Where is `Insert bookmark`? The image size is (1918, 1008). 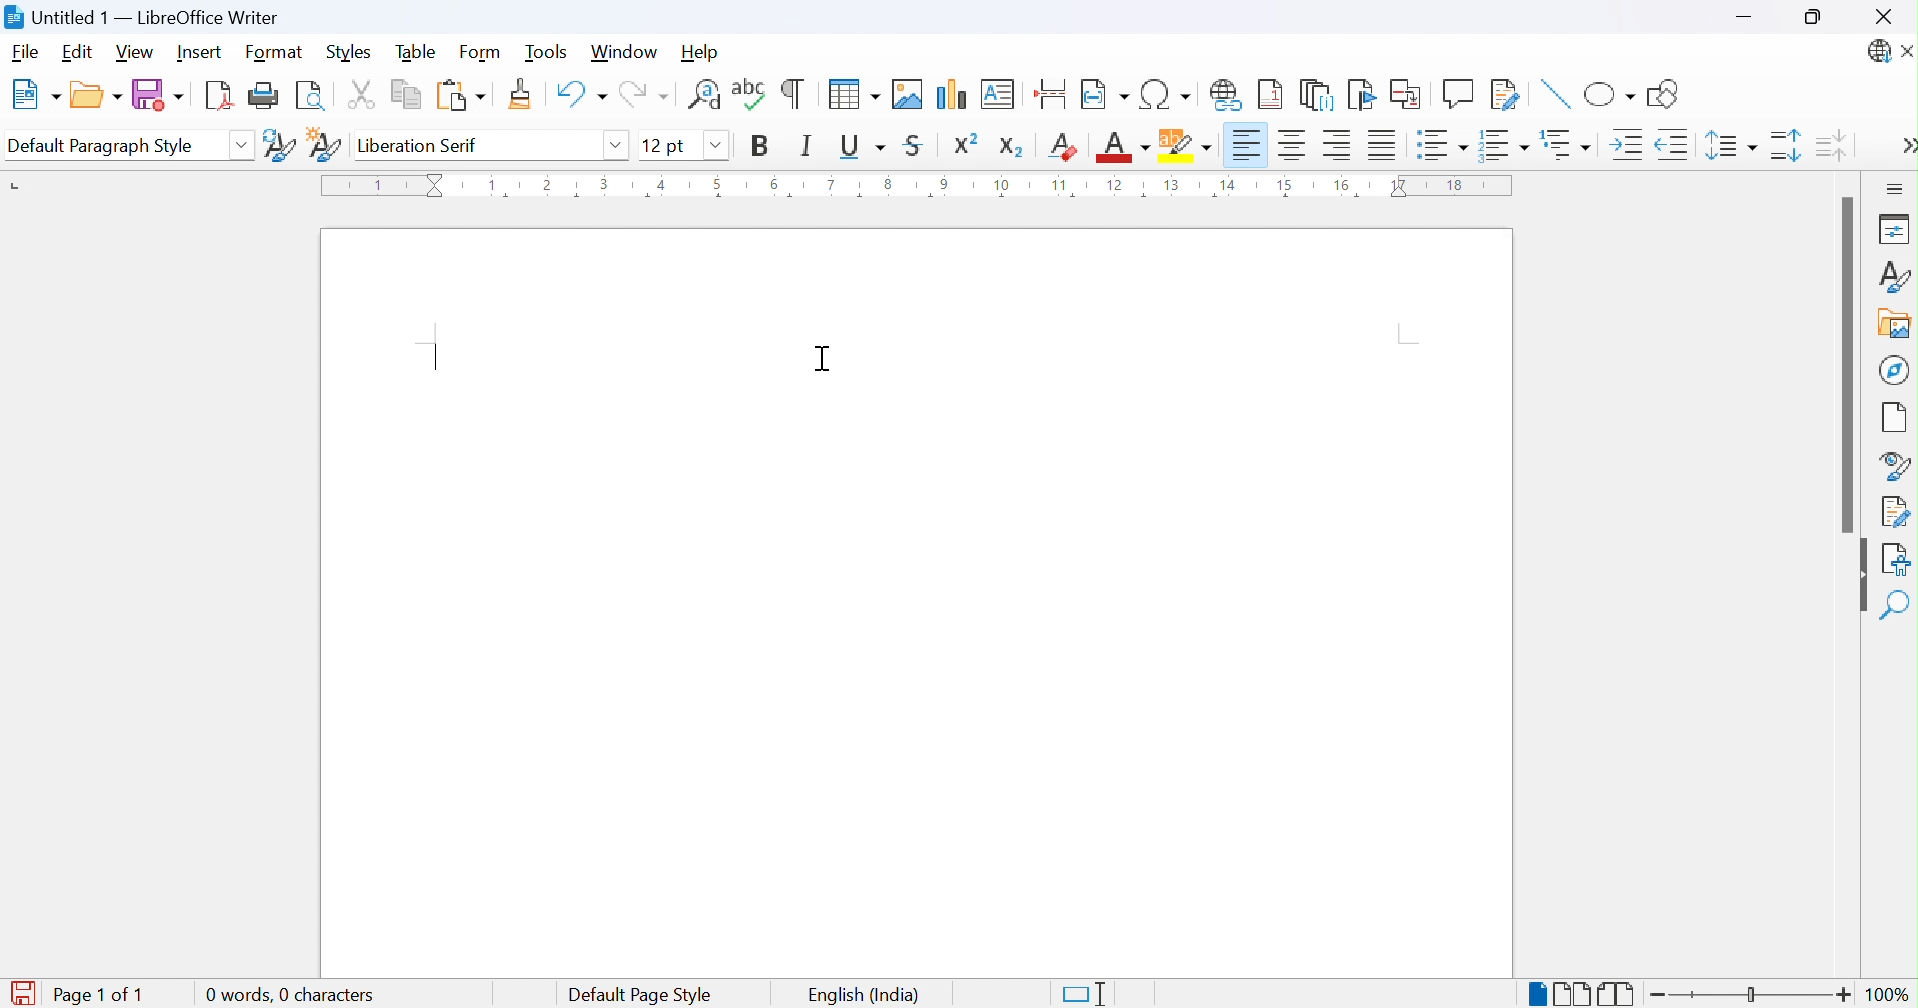 Insert bookmark is located at coordinates (1364, 95).